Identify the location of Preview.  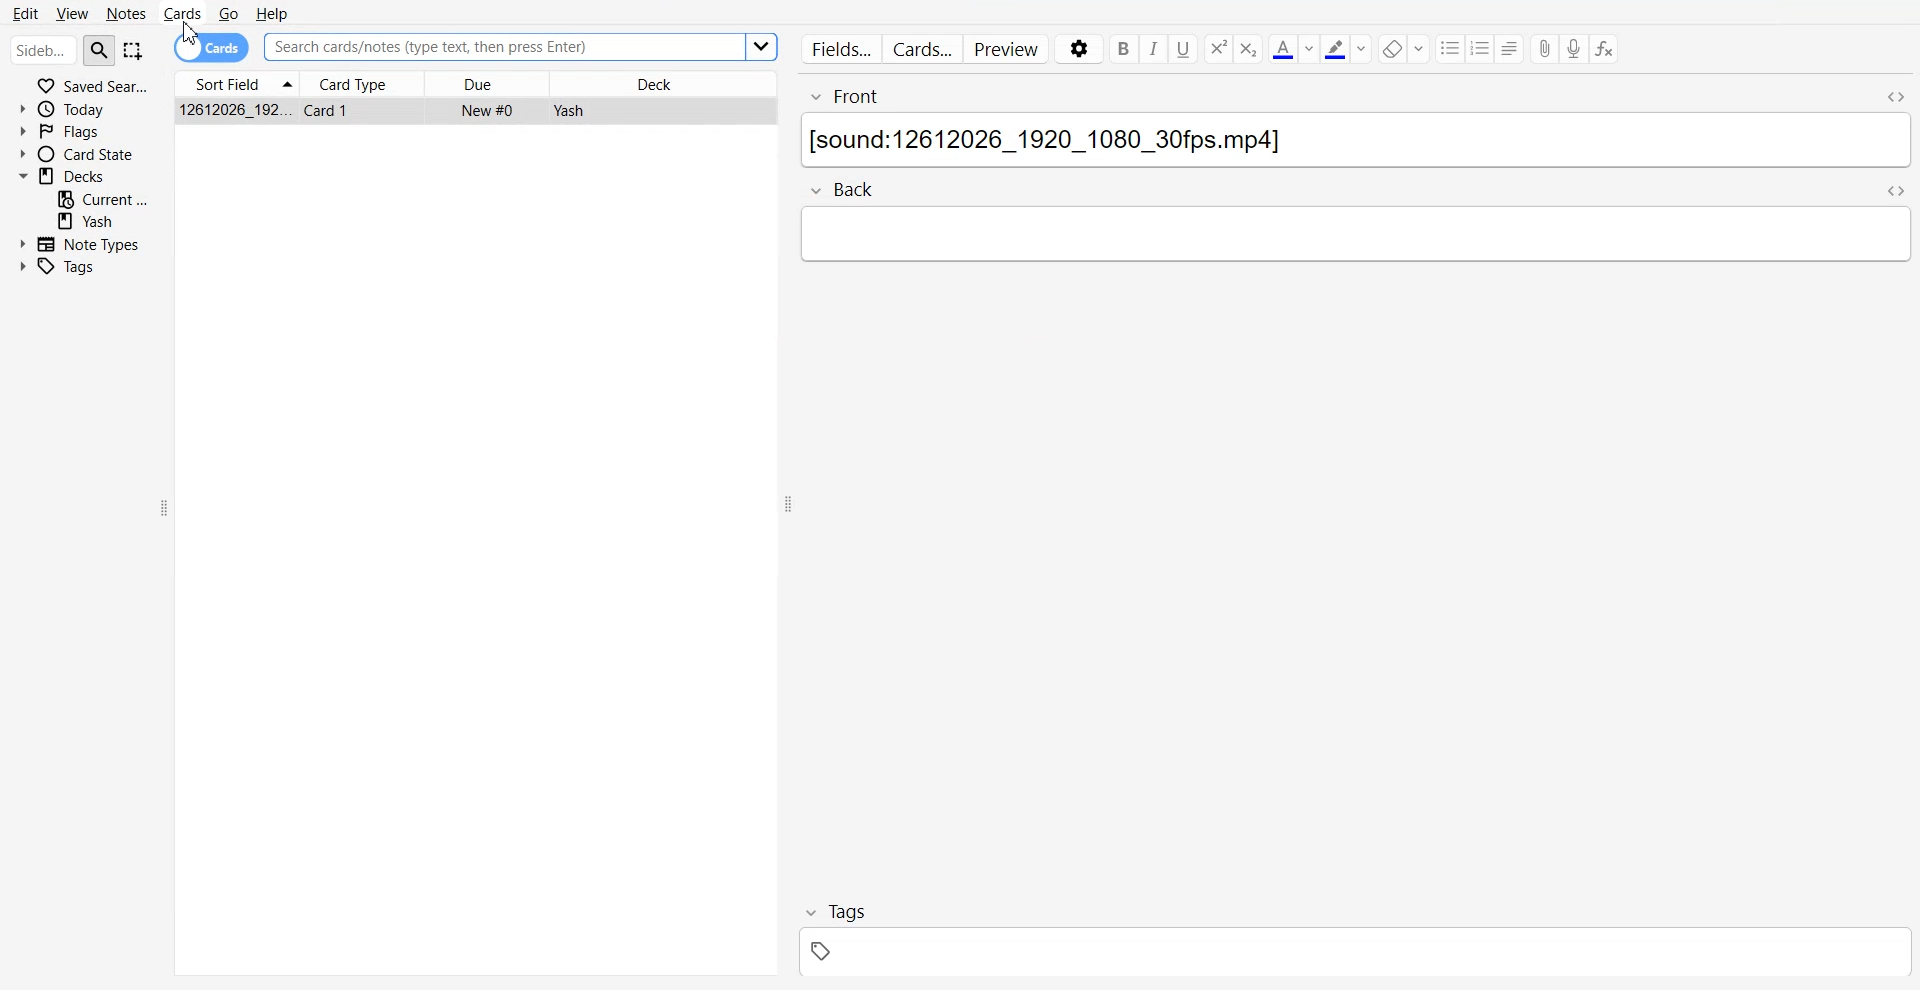
(1009, 50).